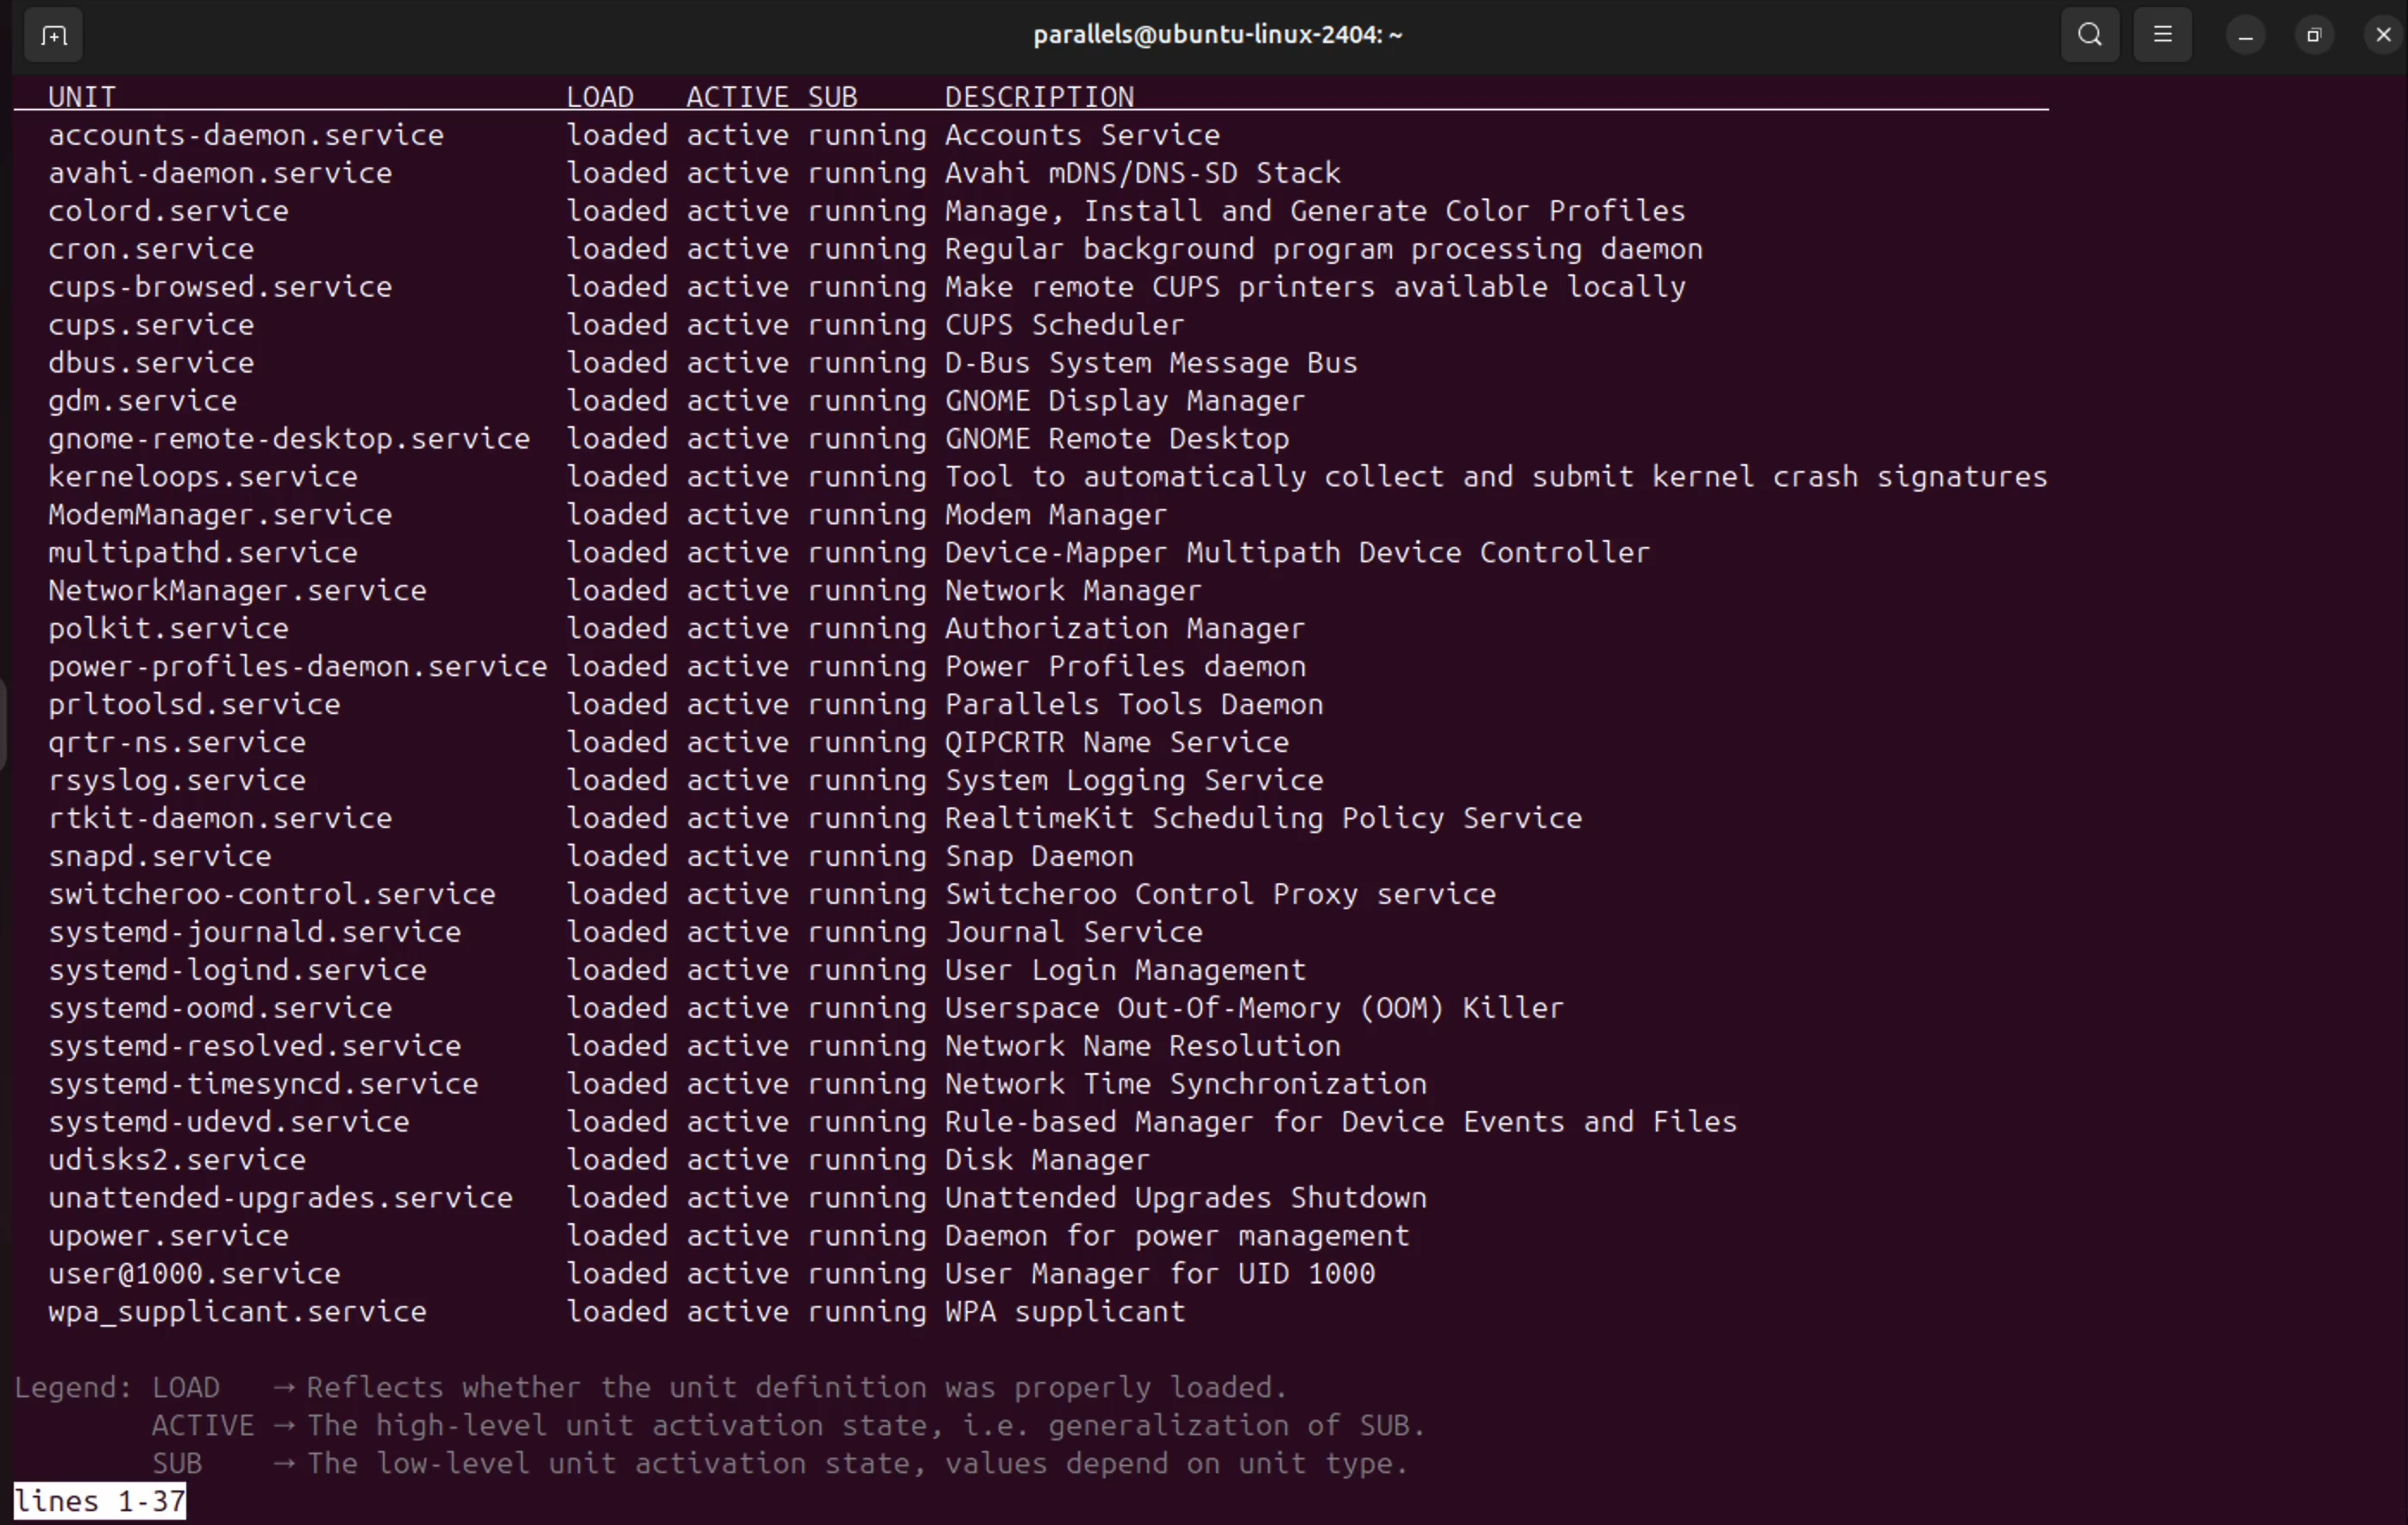 The height and width of the screenshot is (1525, 2408). What do you see at coordinates (279, 896) in the screenshot?
I see `switch ero service` at bounding box center [279, 896].